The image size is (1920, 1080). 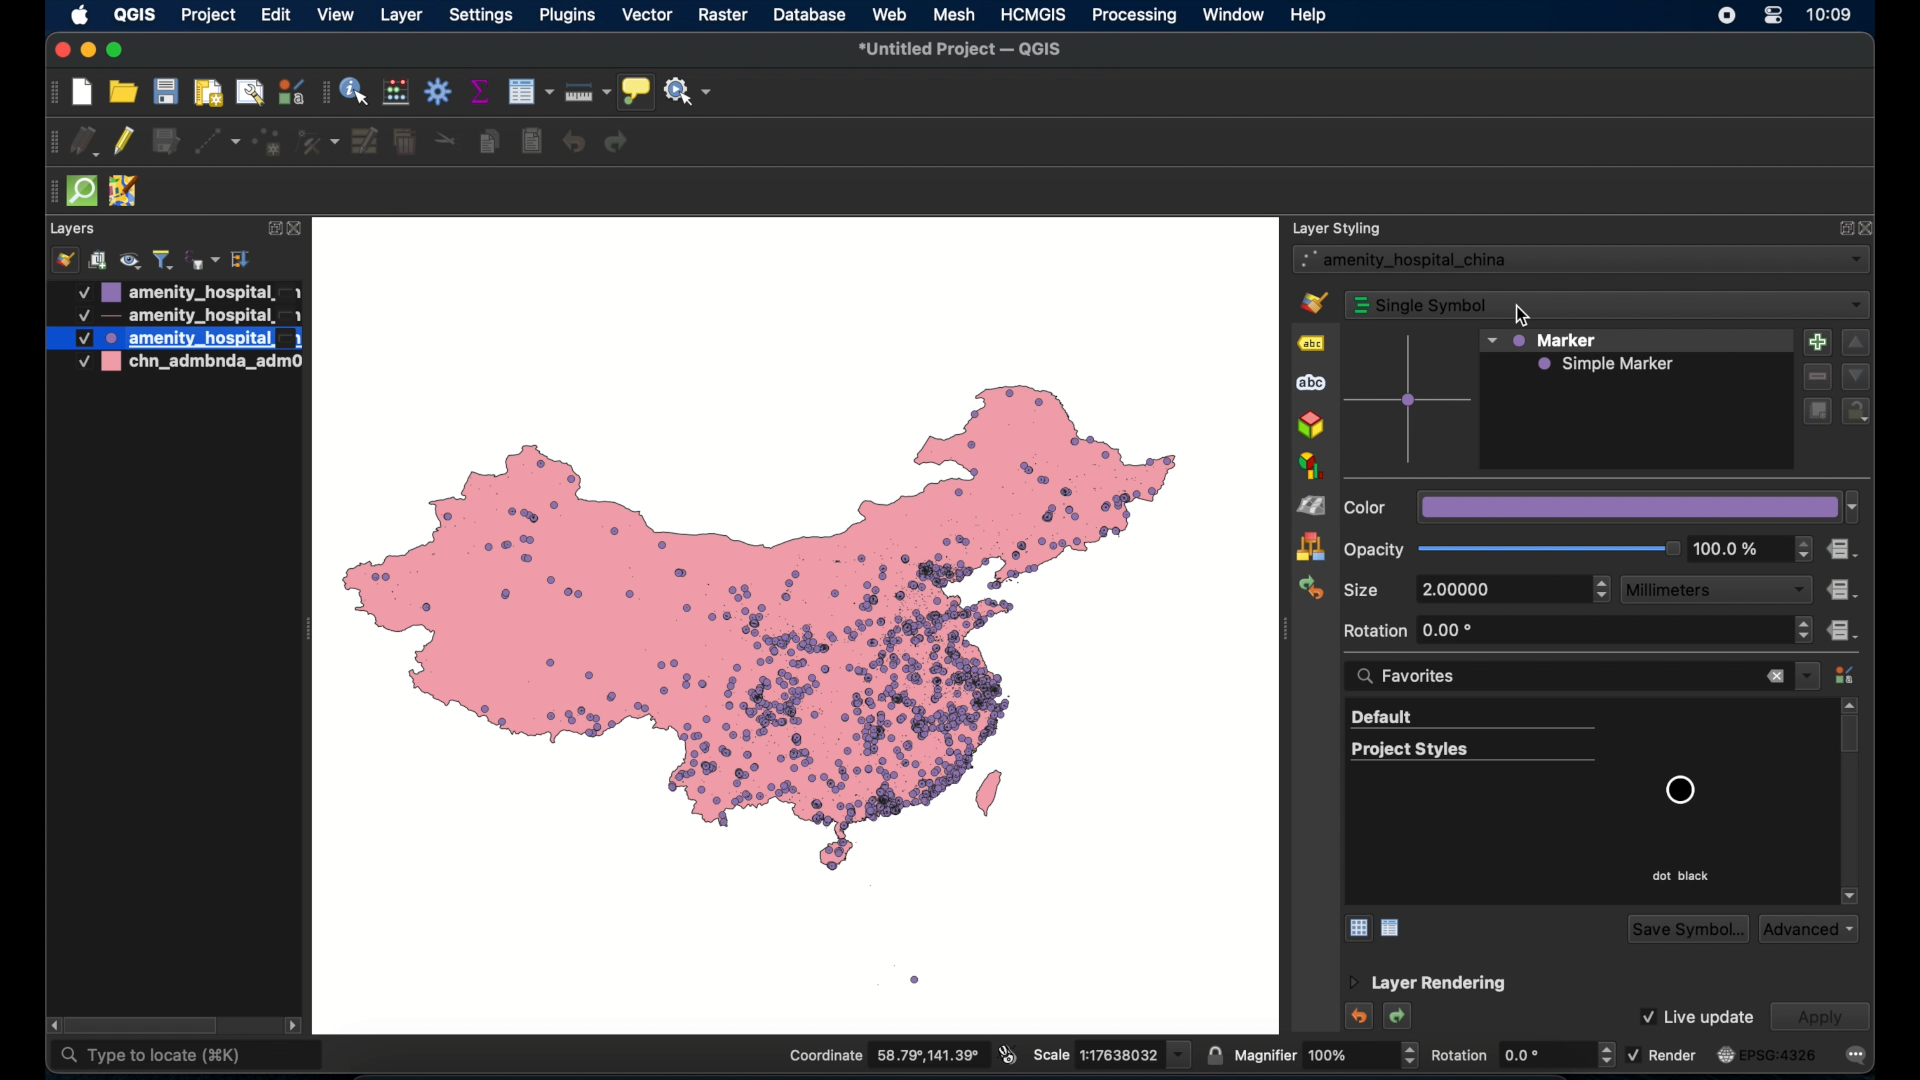 What do you see at coordinates (187, 292) in the screenshot?
I see `layer 1` at bounding box center [187, 292].